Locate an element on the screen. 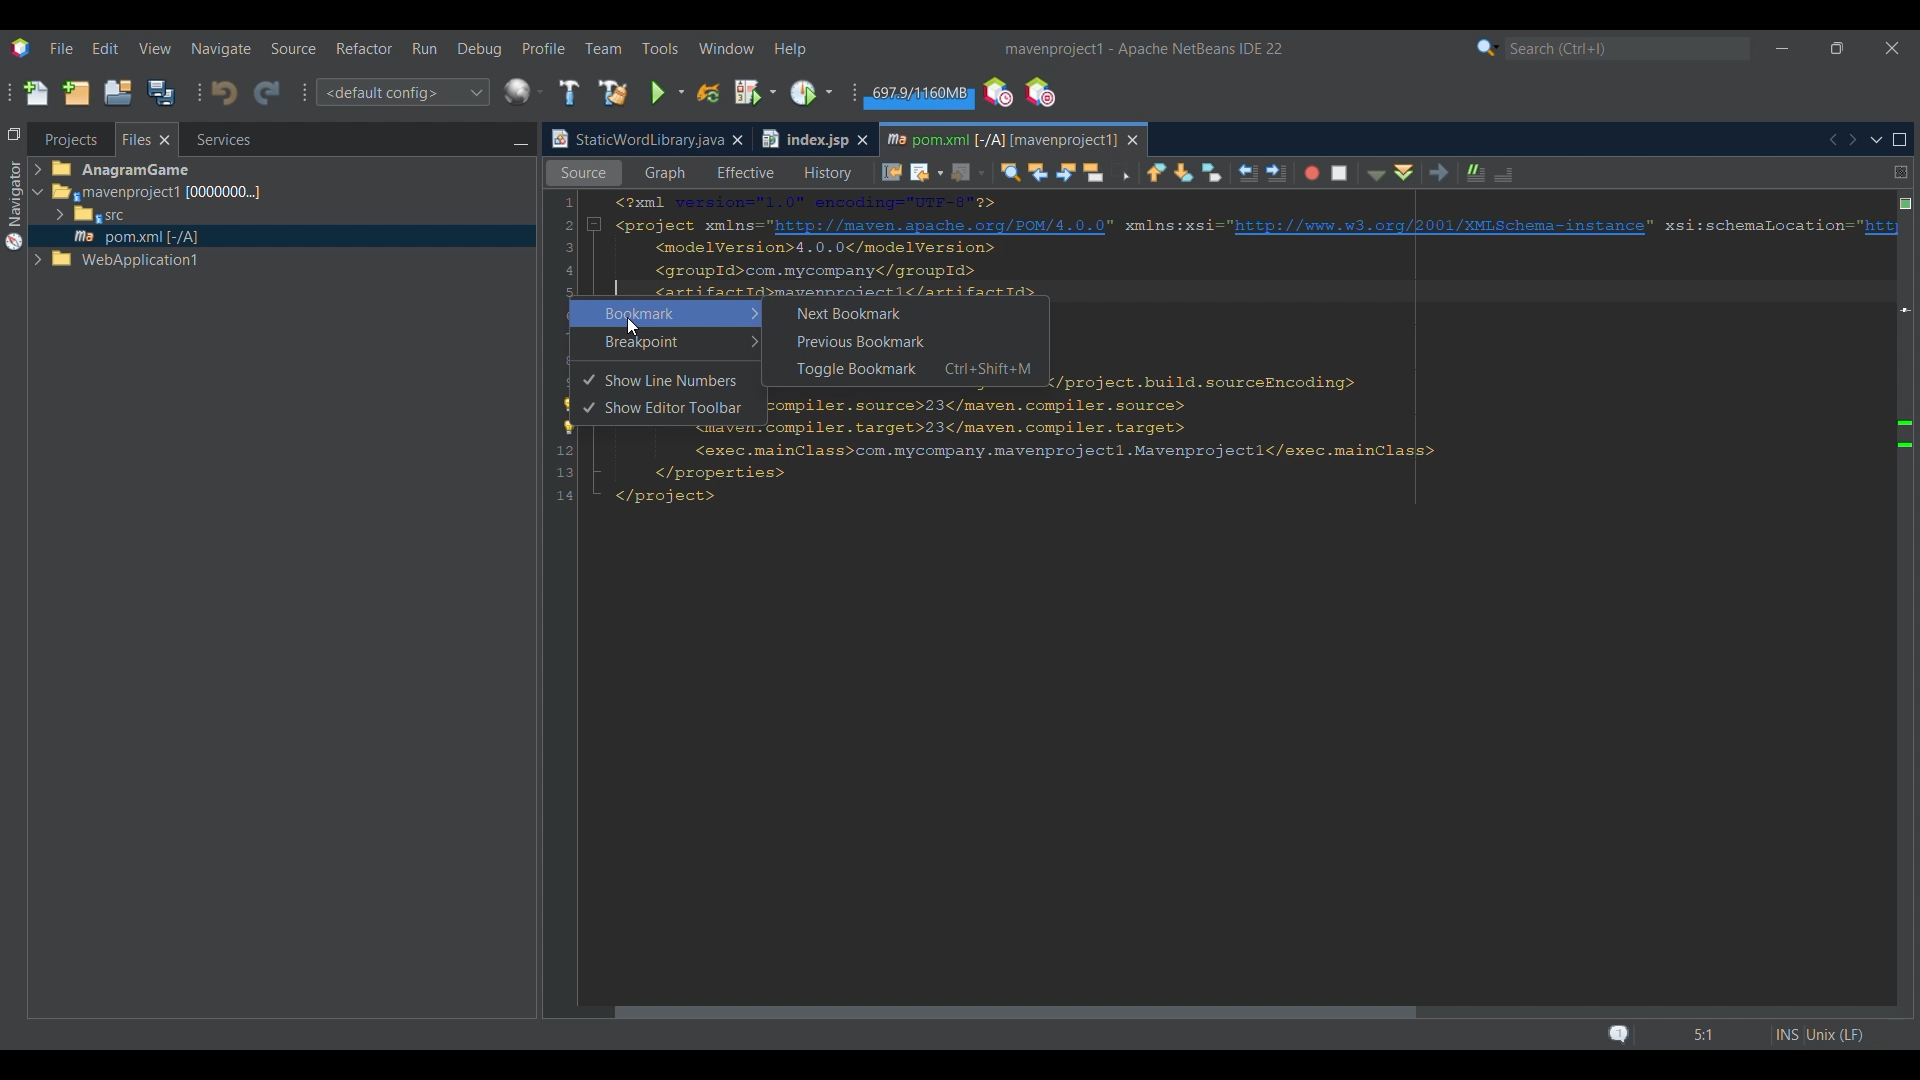 The width and height of the screenshot is (1920, 1080). Clean and build main project is located at coordinates (613, 93).